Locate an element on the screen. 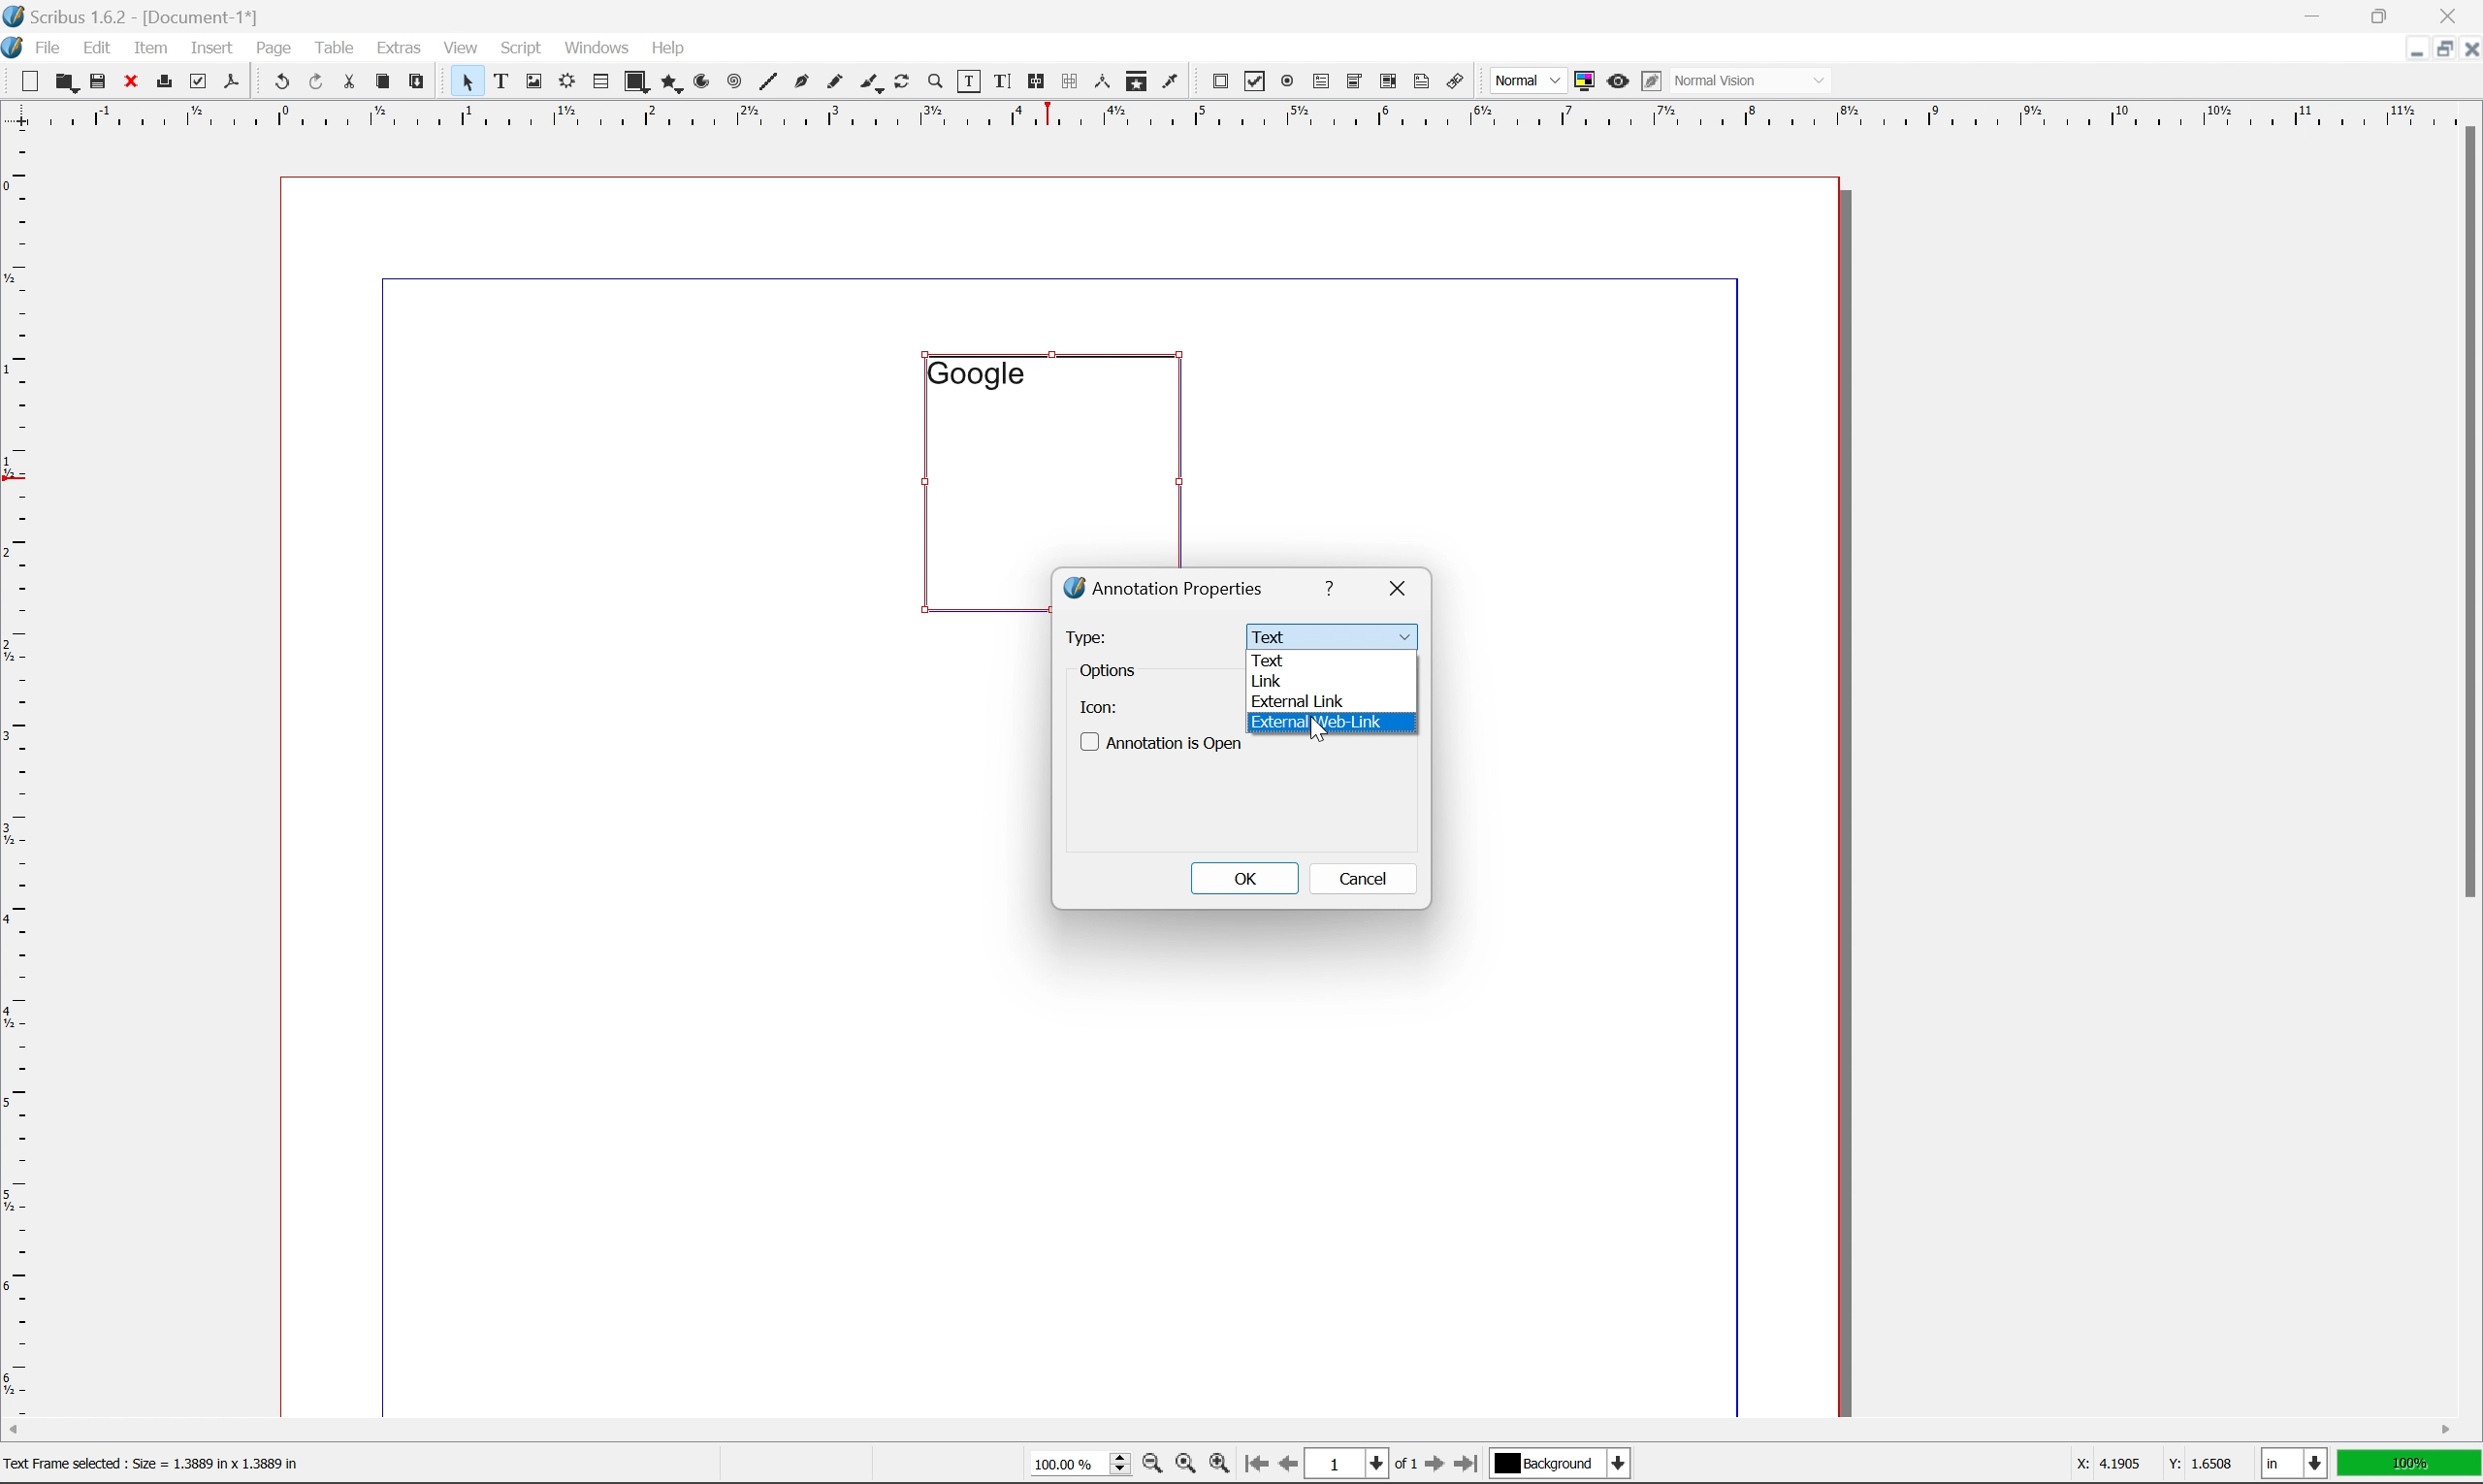 This screenshot has height=1484, width=2483. link is located at coordinates (1263, 678).